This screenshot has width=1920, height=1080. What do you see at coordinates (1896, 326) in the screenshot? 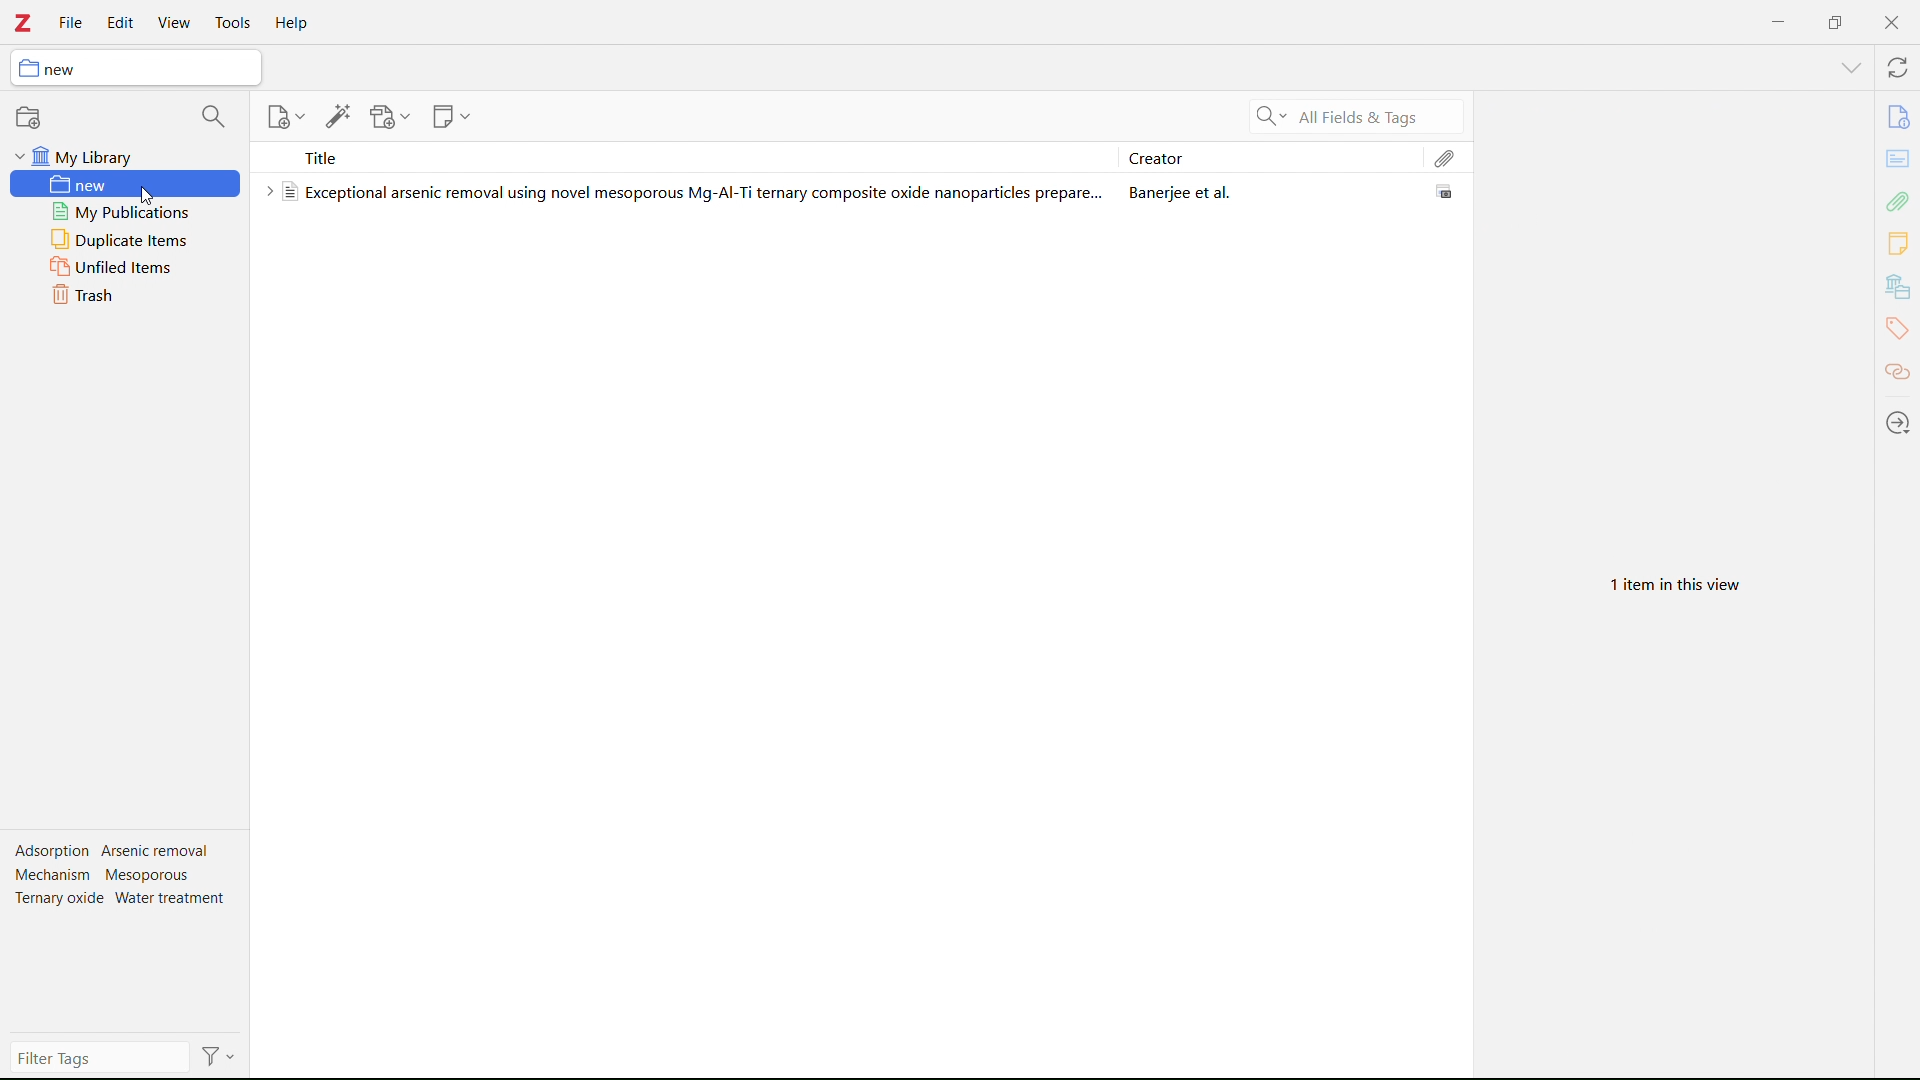
I see `tags` at bounding box center [1896, 326].